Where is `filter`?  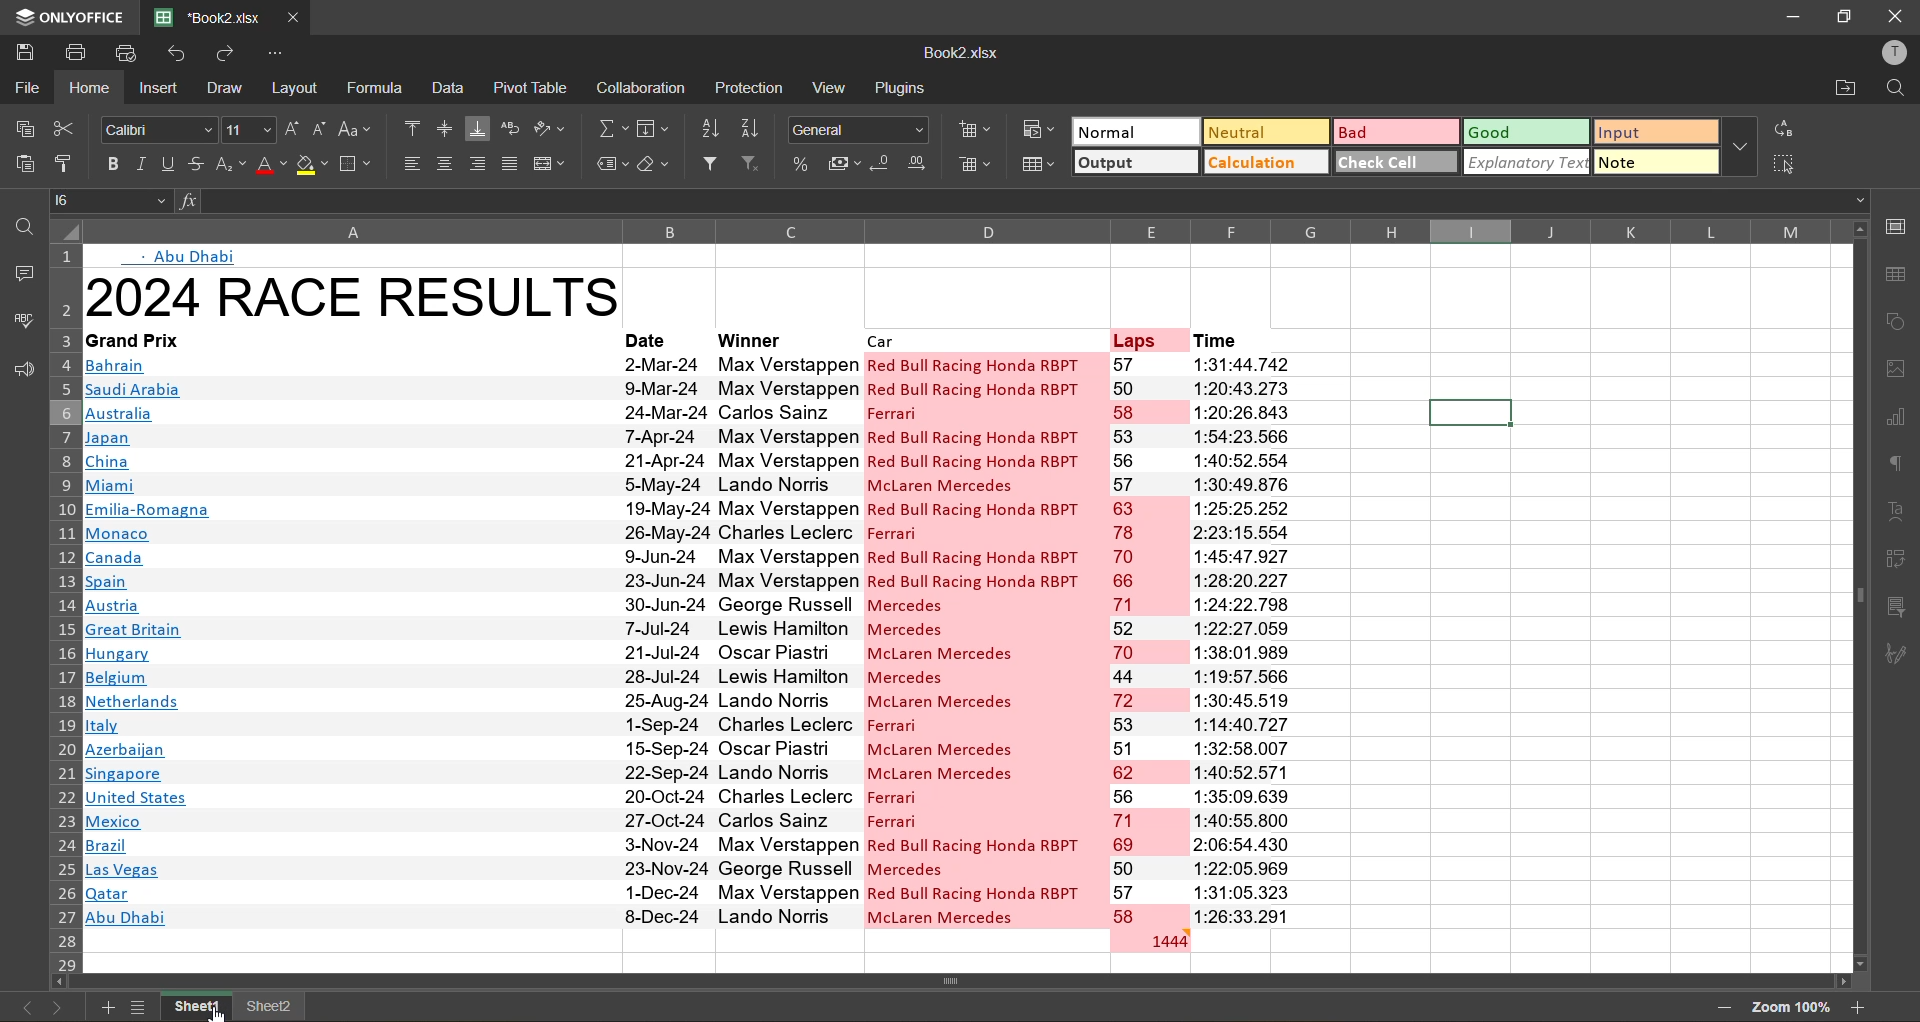 filter is located at coordinates (712, 164).